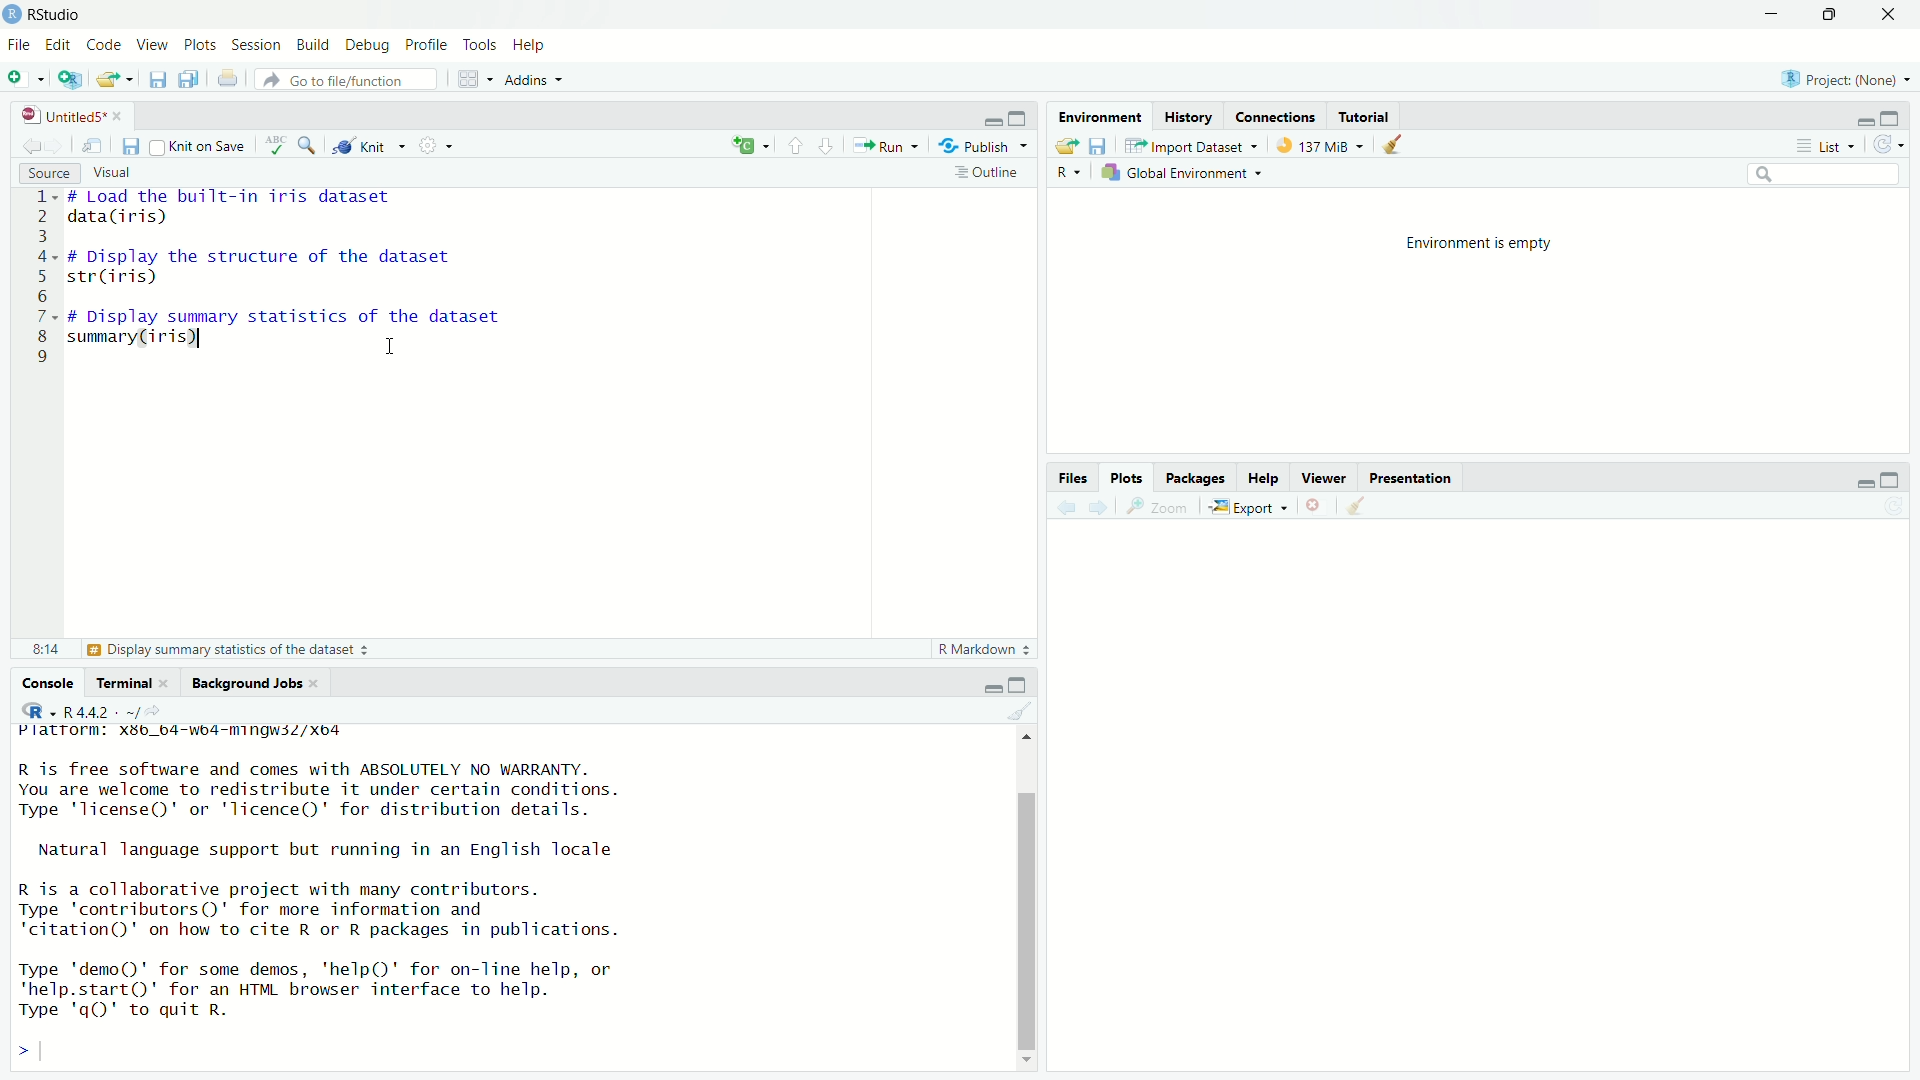 This screenshot has height=1080, width=1920. Describe the element at coordinates (473, 79) in the screenshot. I see `Workspace panes` at that location.